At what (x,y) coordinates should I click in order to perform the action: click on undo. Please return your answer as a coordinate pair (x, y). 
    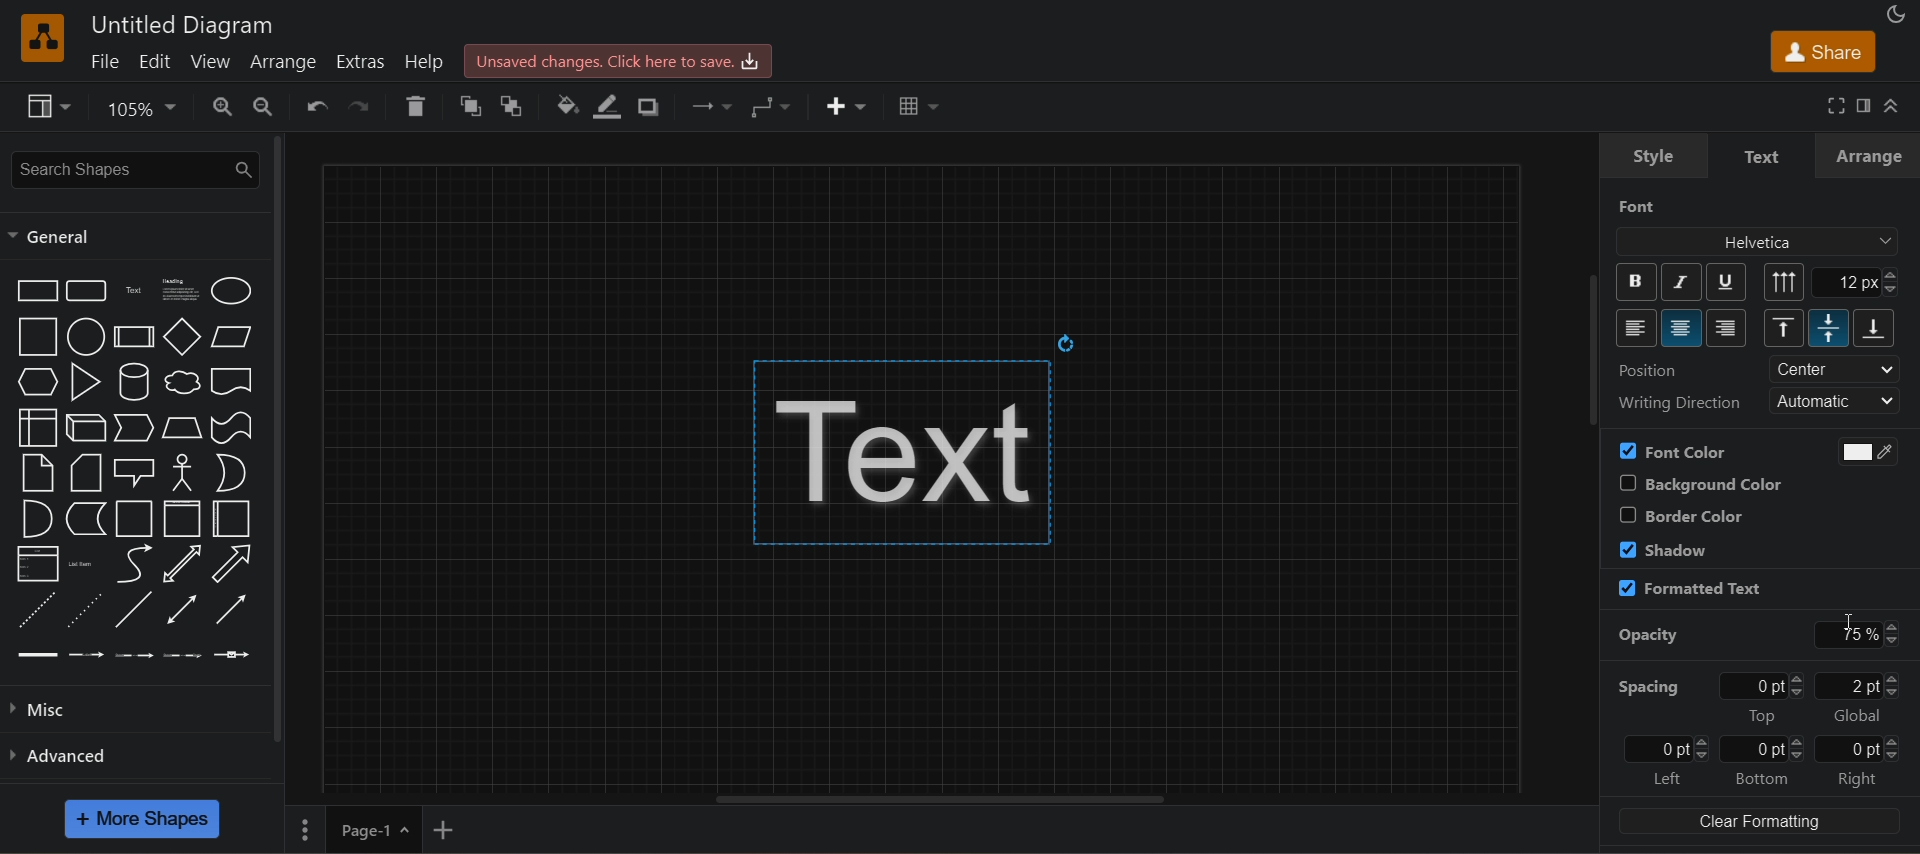
    Looking at the image, I should click on (315, 106).